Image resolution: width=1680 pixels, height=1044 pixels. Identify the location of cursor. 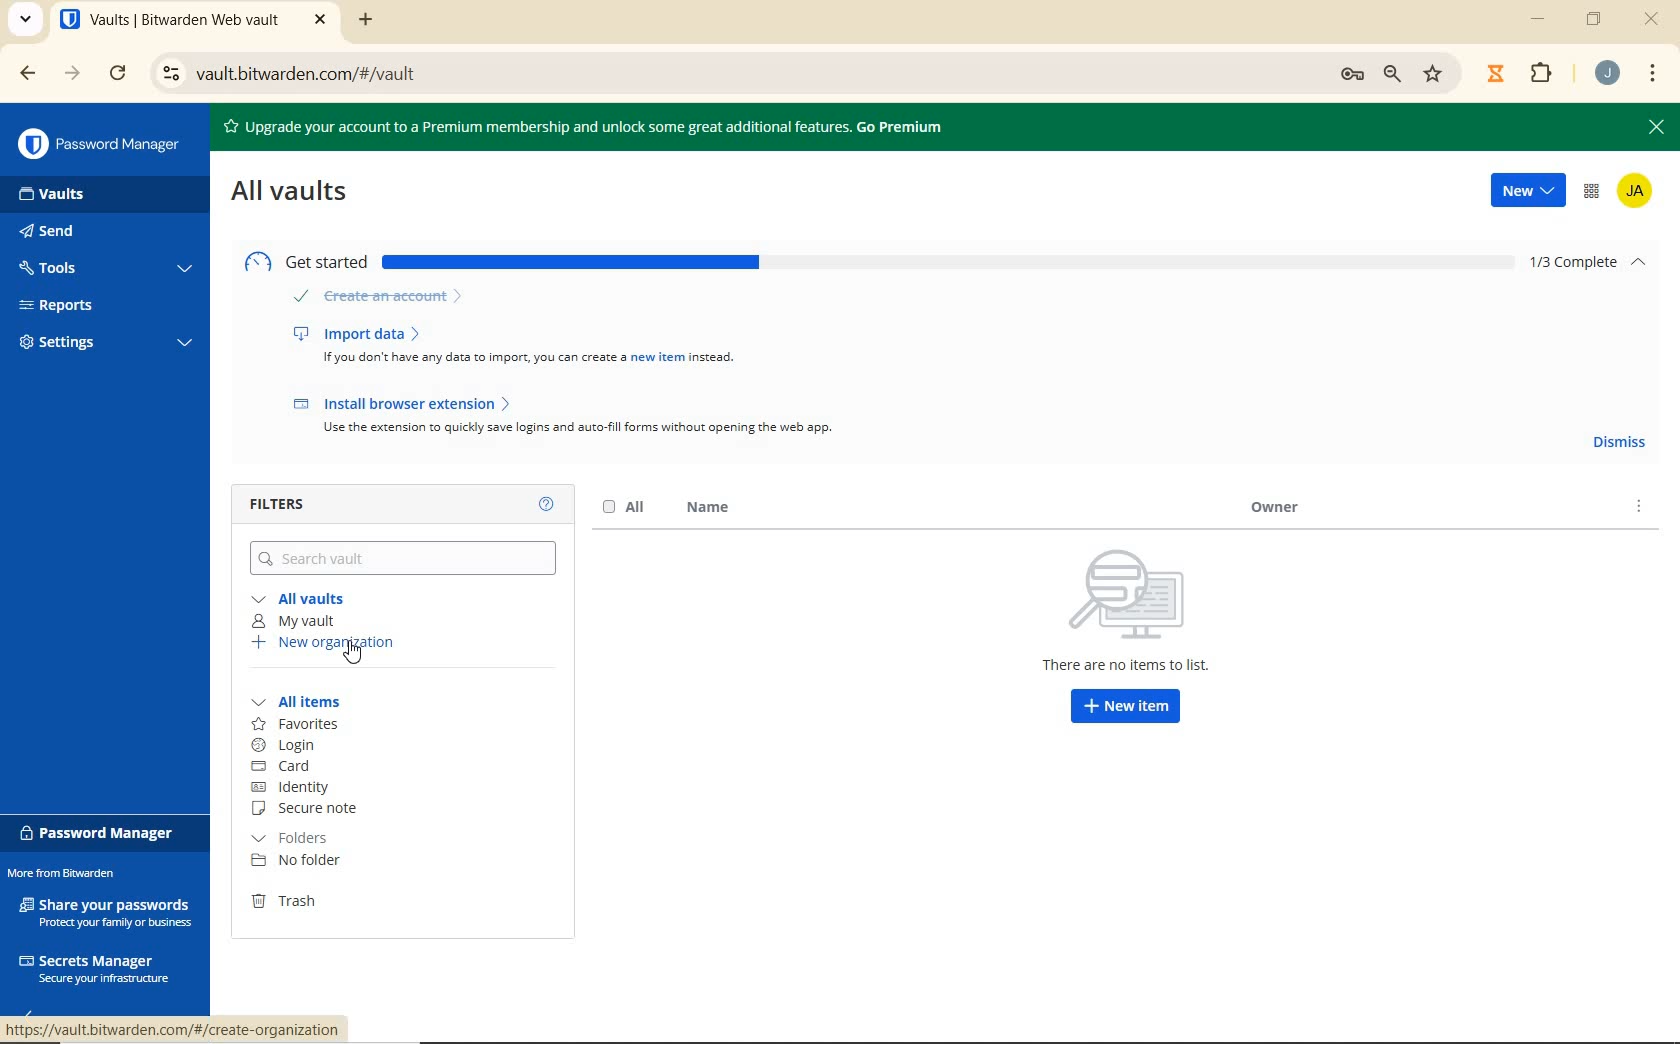
(358, 652).